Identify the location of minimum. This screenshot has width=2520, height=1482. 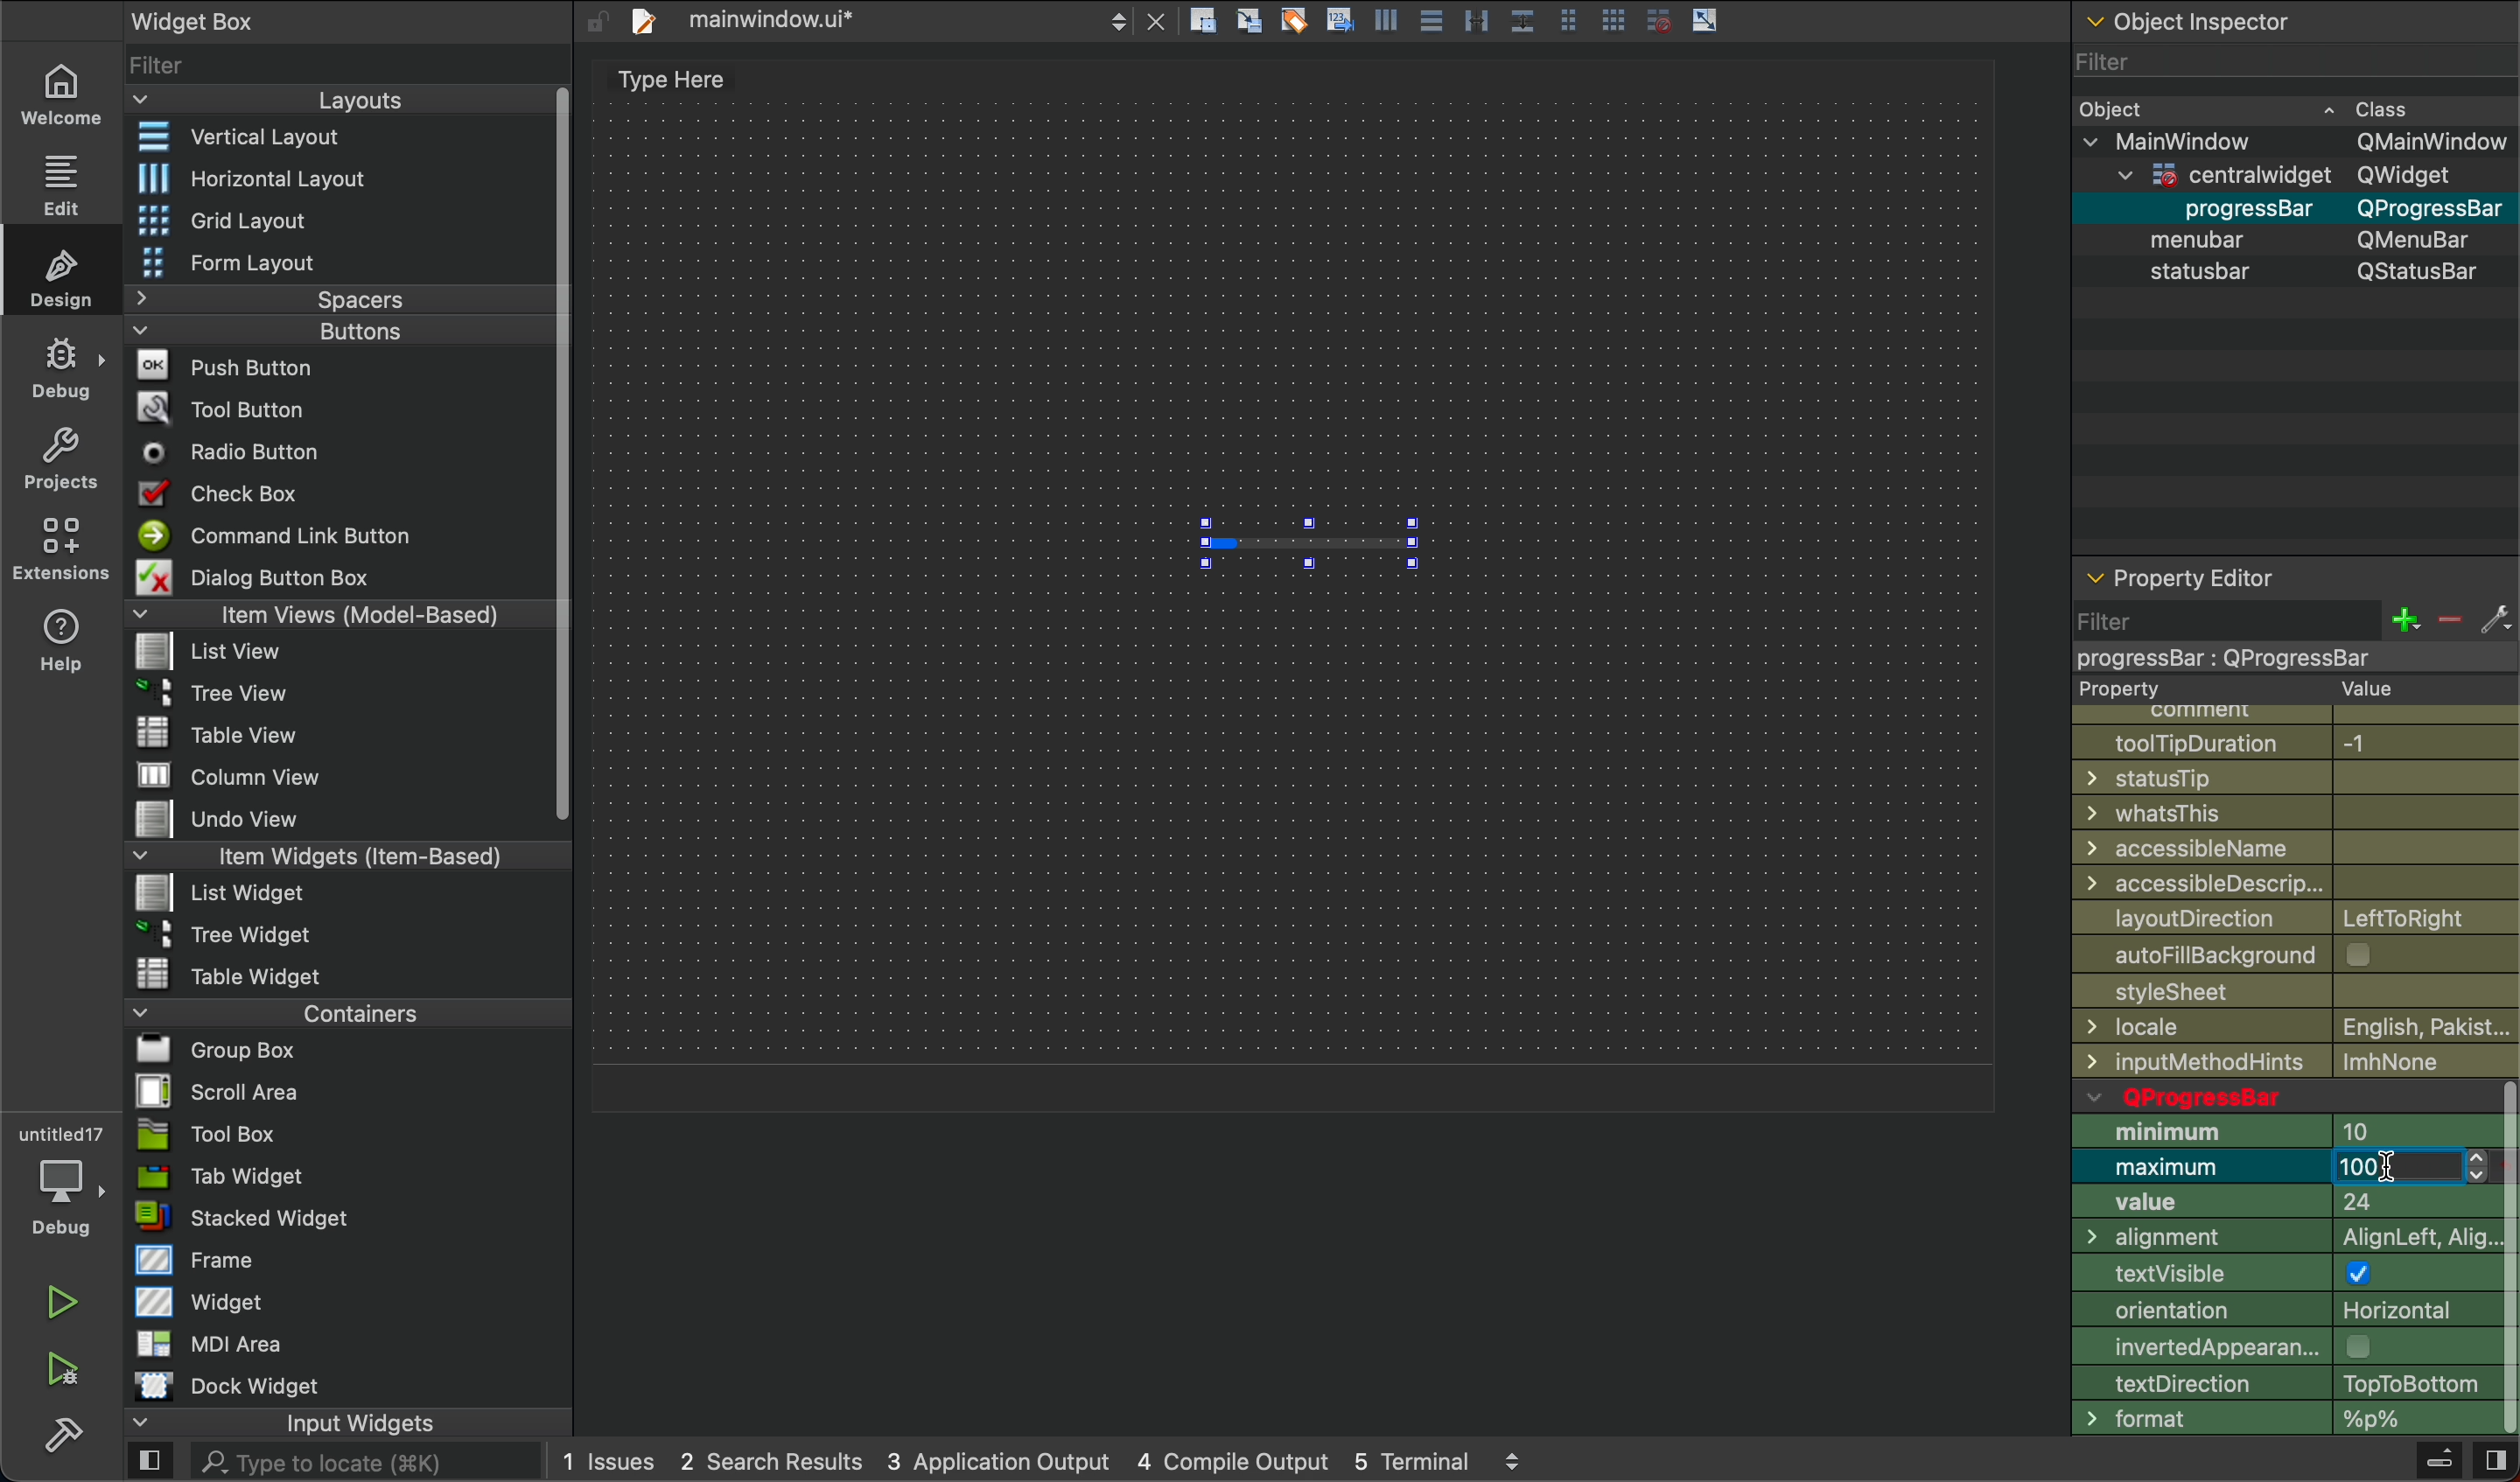
(2281, 1134).